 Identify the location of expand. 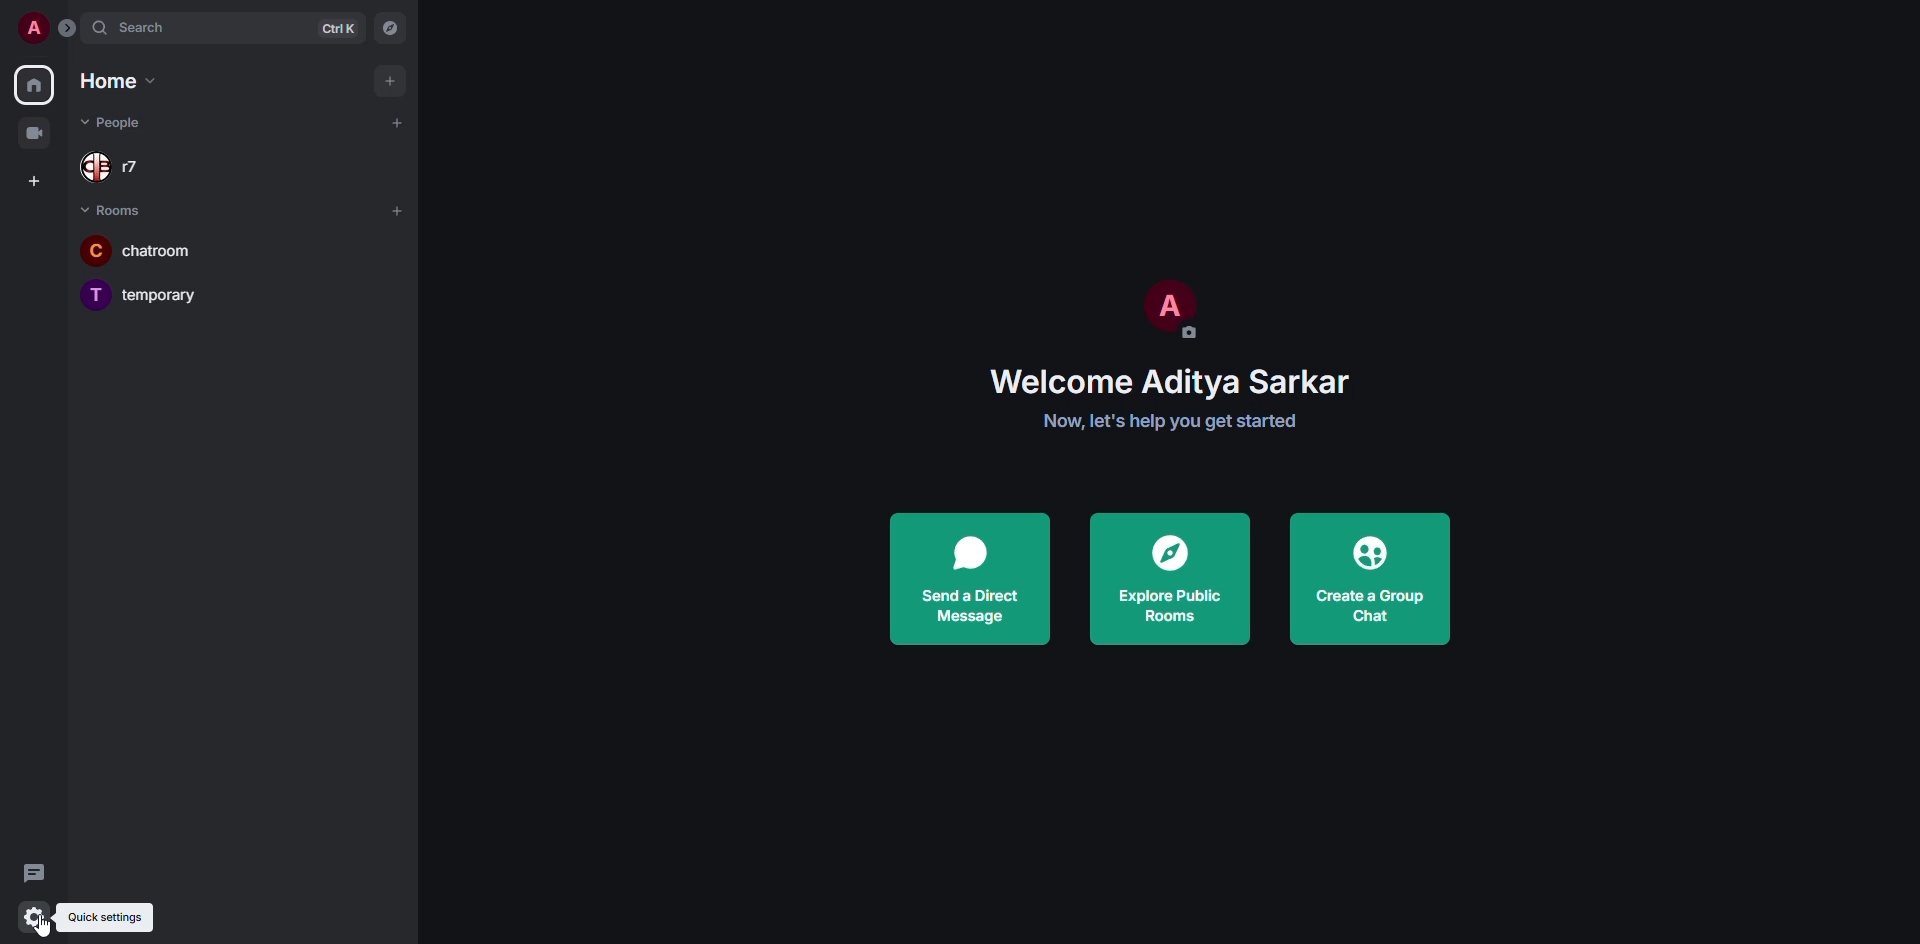
(70, 30).